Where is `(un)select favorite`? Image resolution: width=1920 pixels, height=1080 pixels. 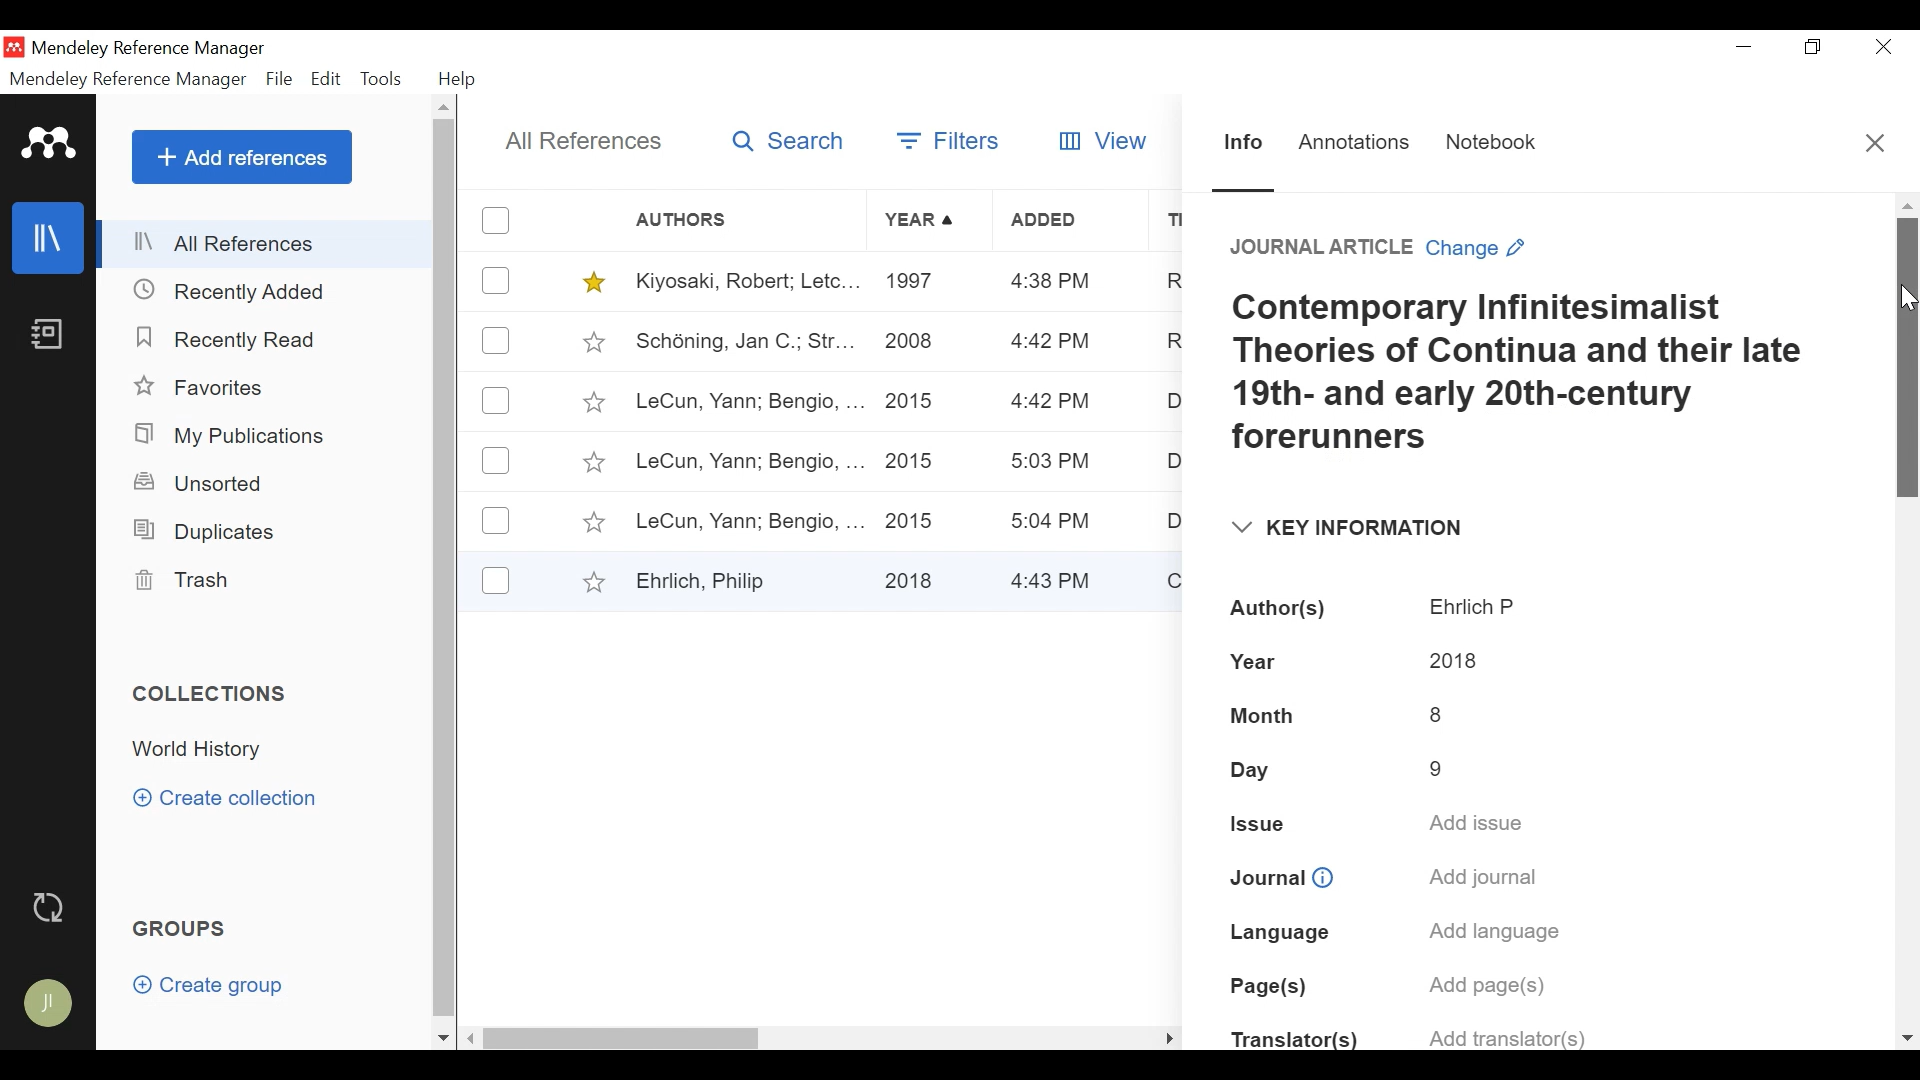
(un)select favorite is located at coordinates (590, 282).